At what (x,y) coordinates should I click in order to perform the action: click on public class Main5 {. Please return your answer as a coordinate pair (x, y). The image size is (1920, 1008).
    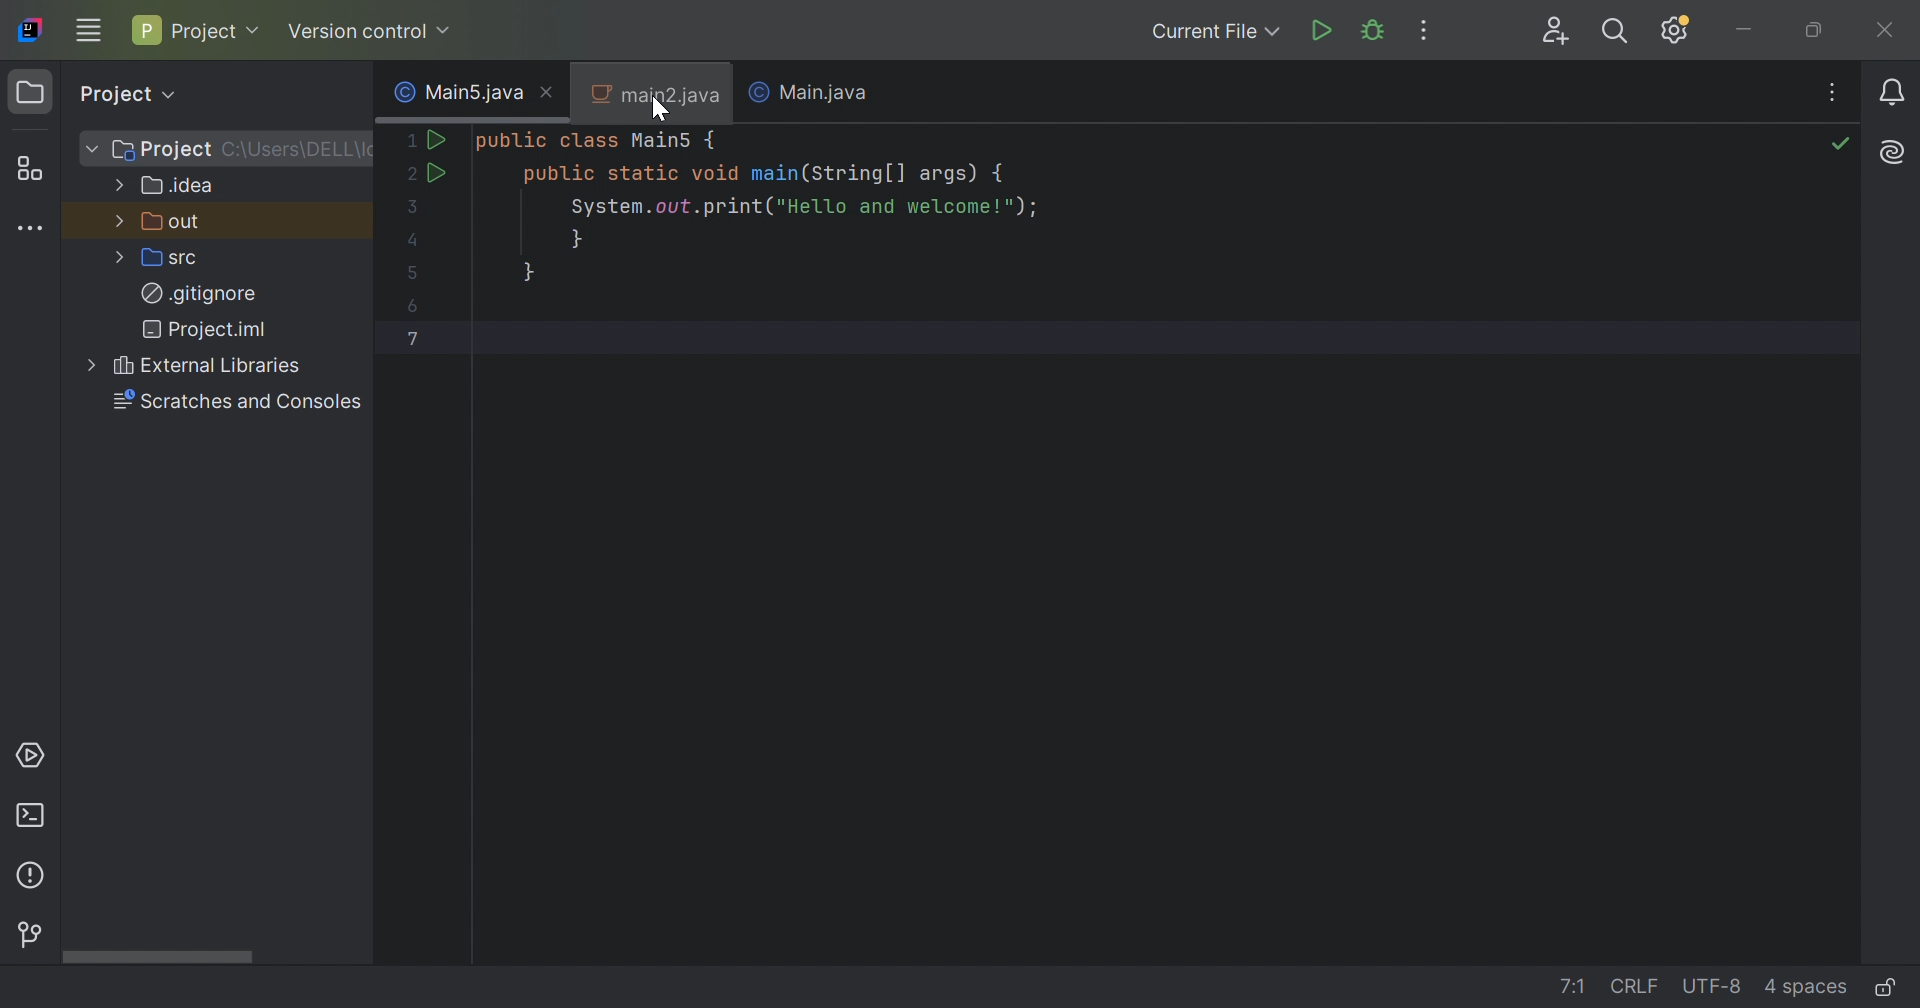
    Looking at the image, I should click on (599, 141).